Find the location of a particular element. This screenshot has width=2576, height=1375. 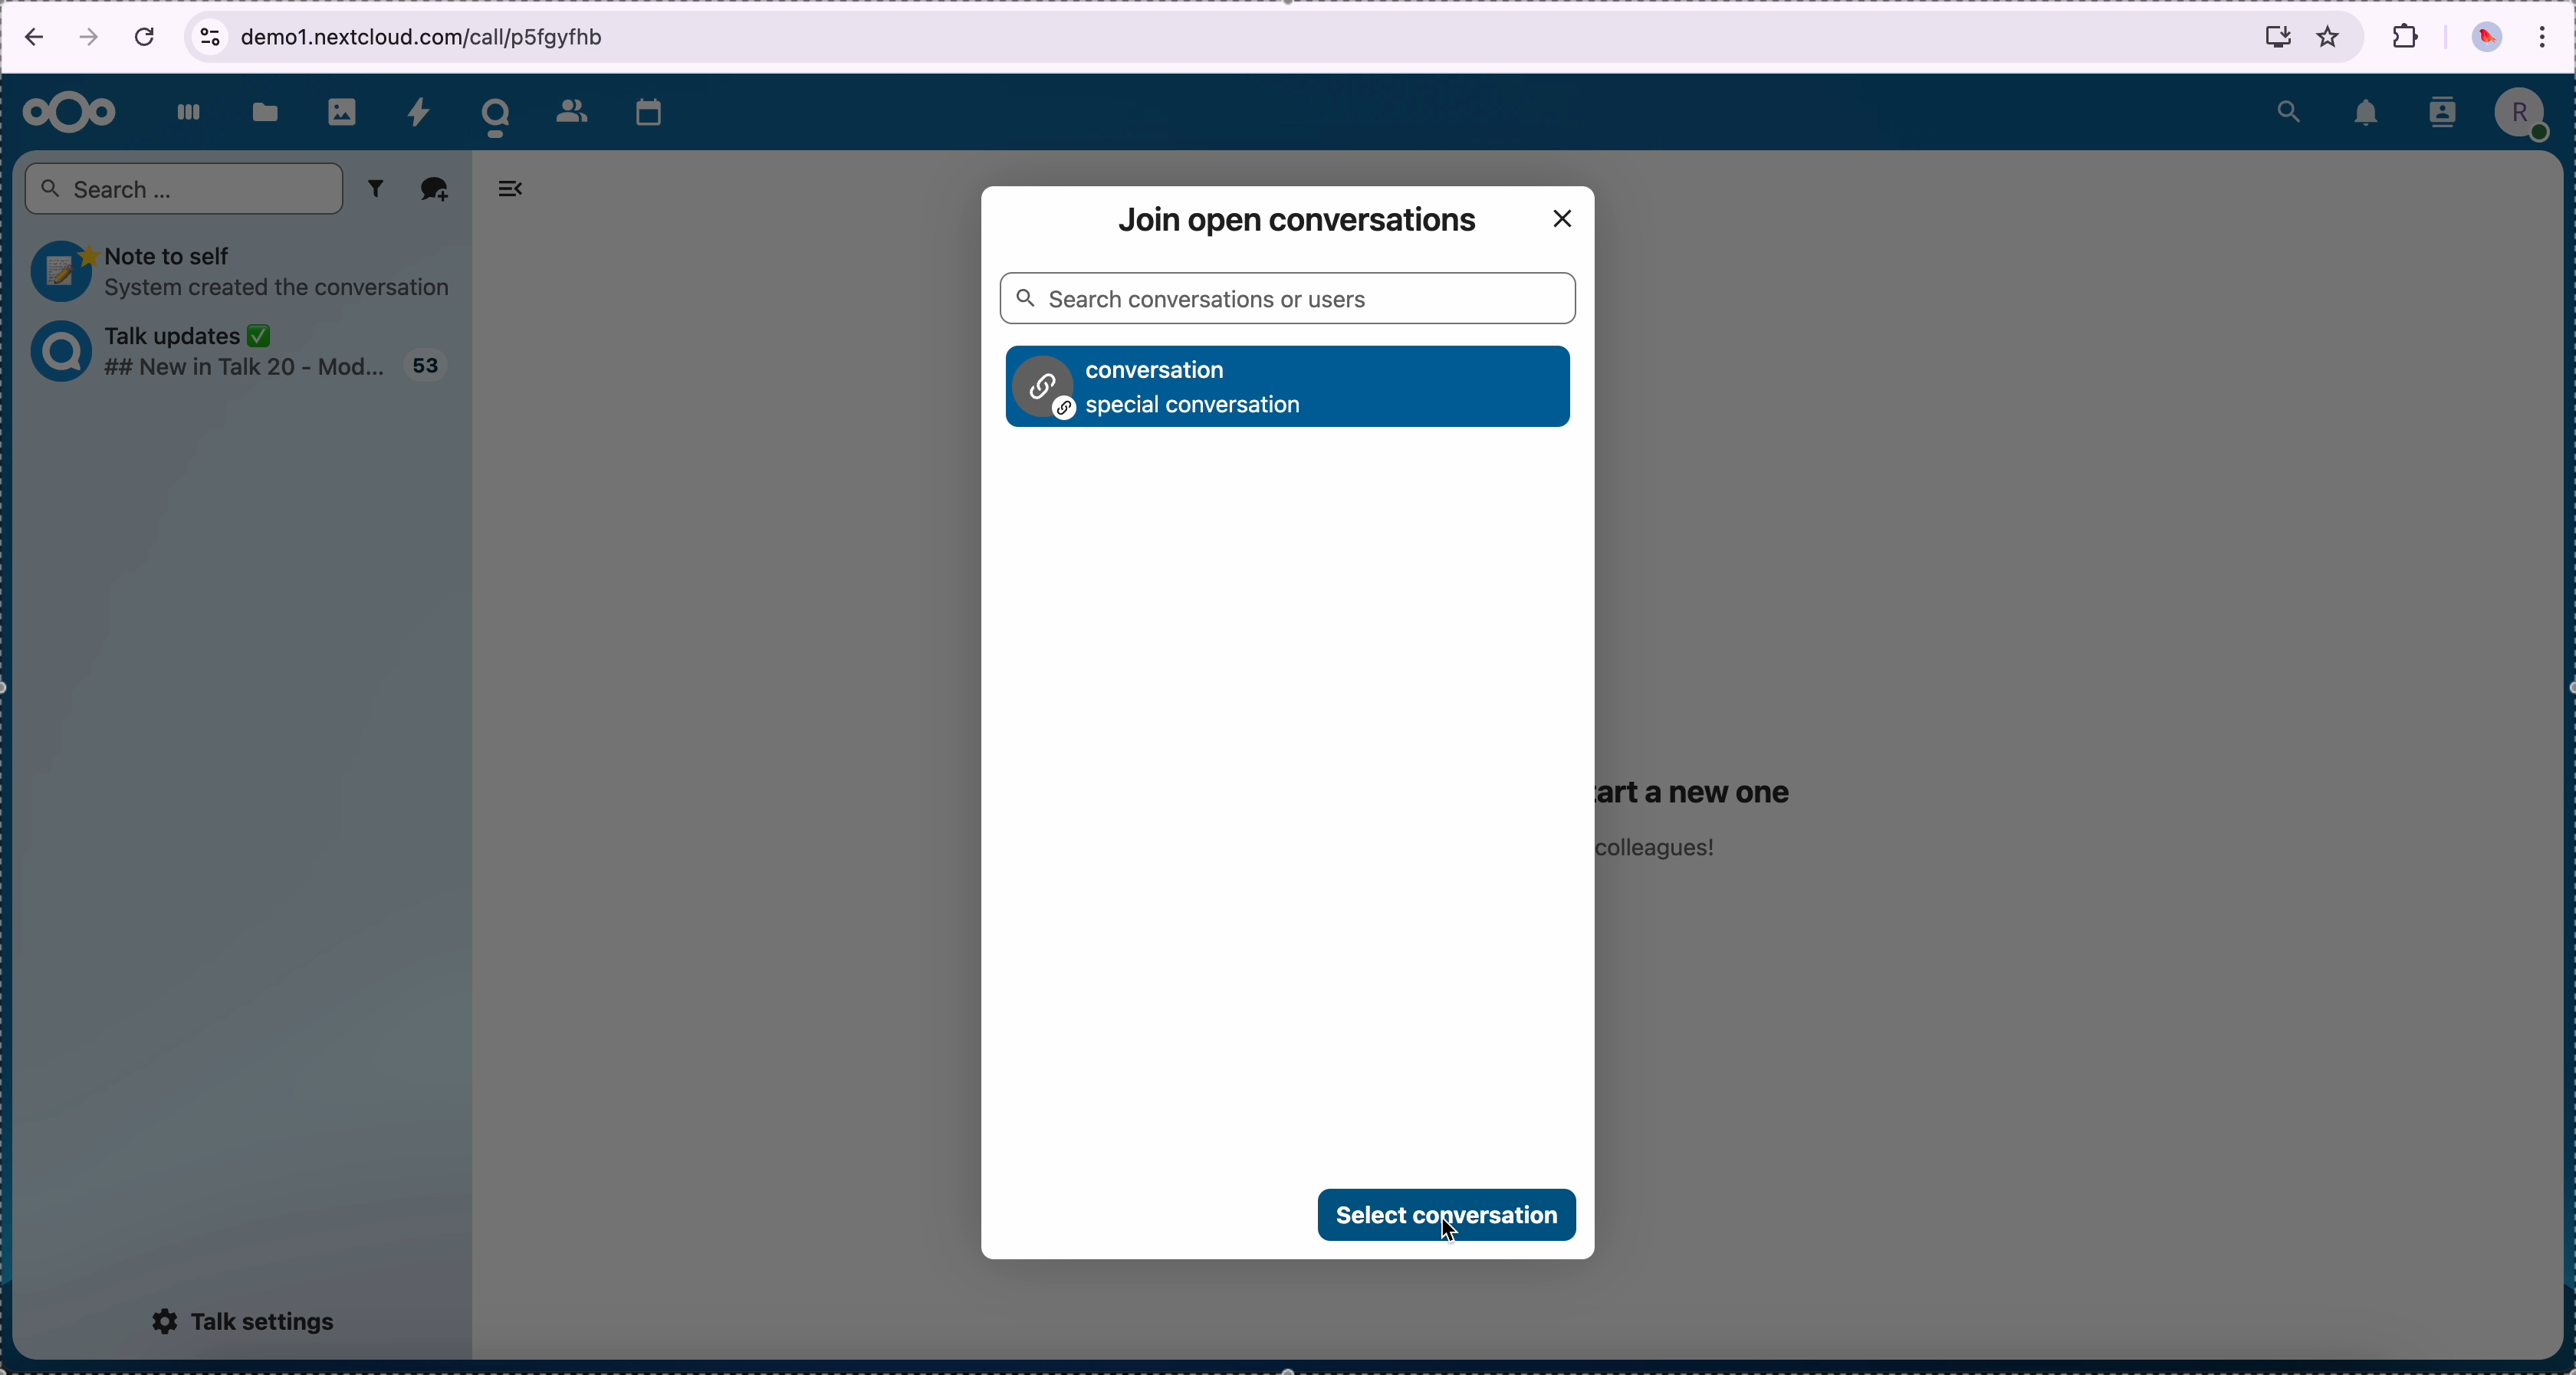

profile picture is located at coordinates (2486, 37).